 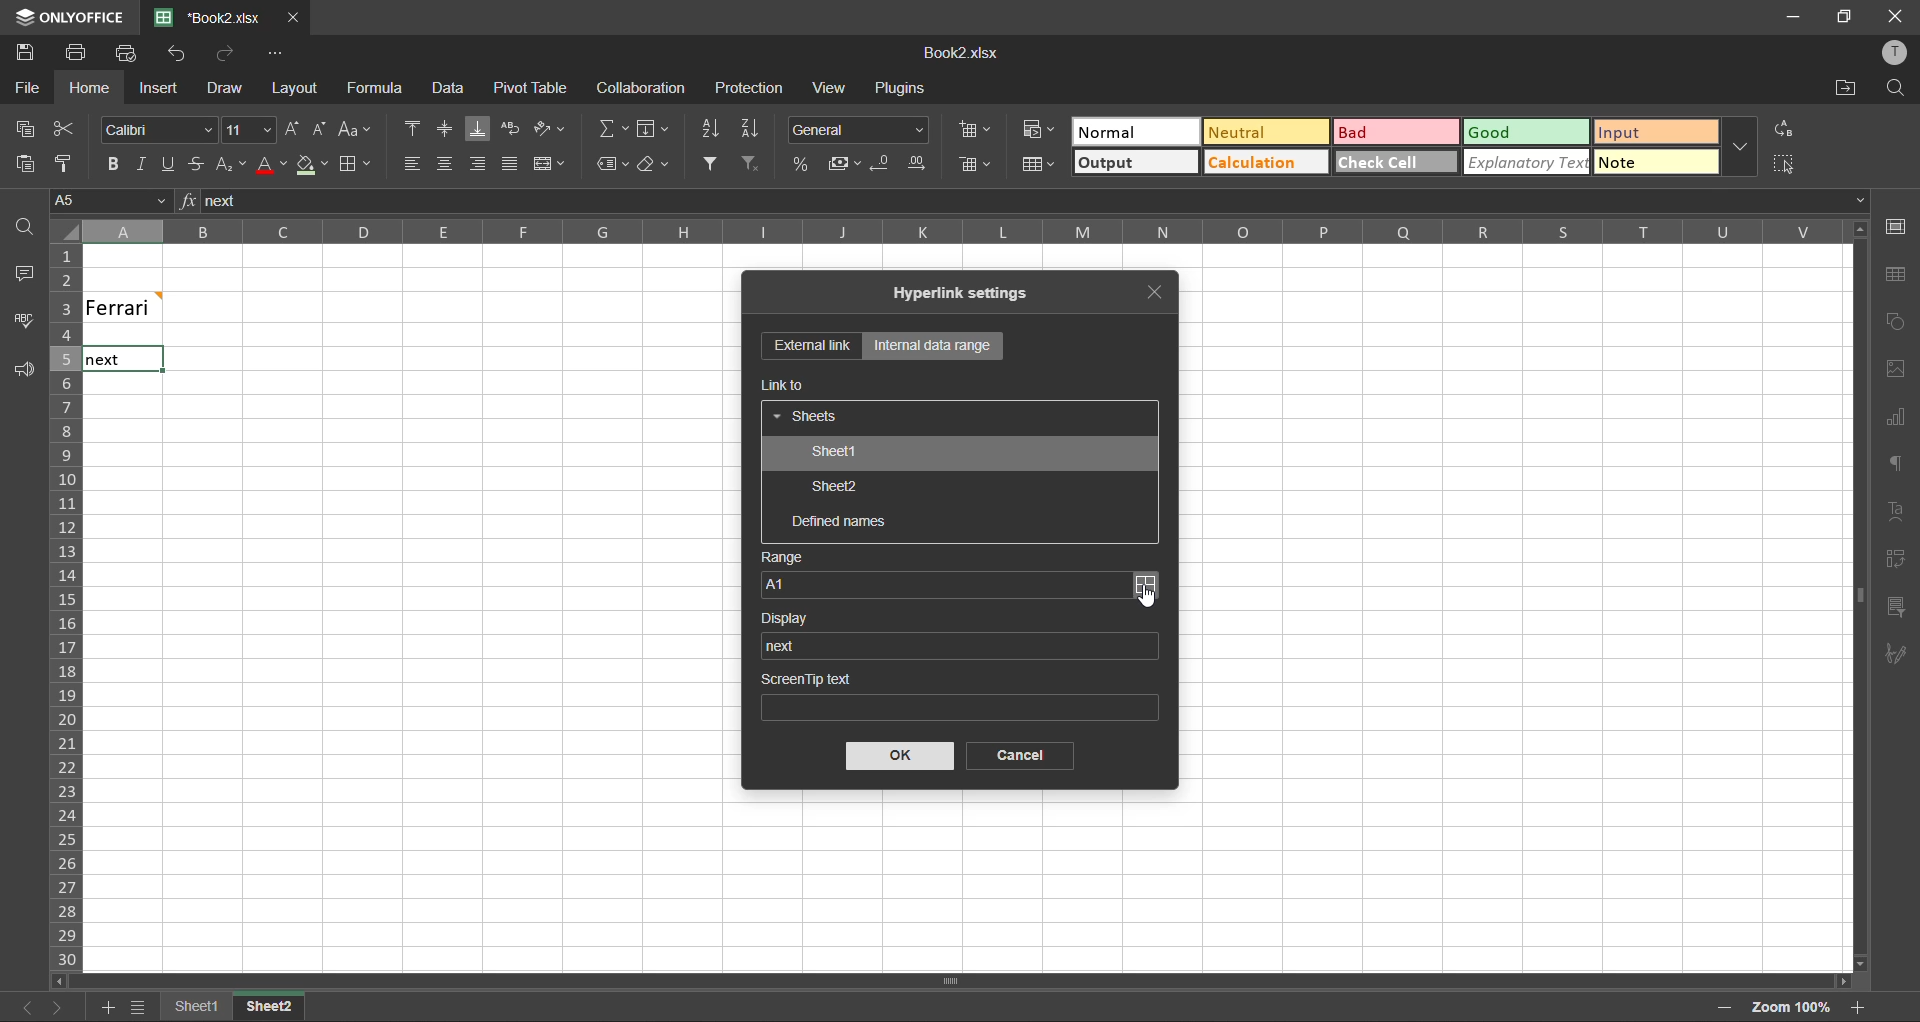 I want to click on Next, so click(x=102, y=361).